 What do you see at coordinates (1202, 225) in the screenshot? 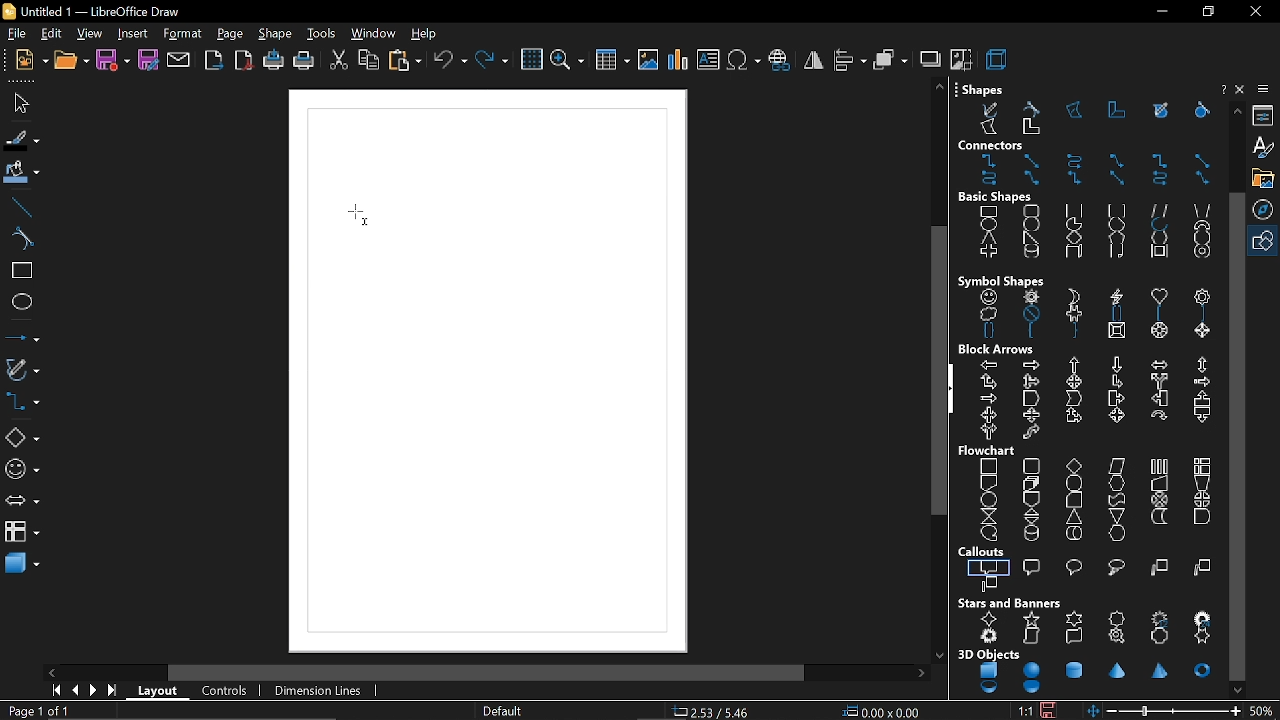
I see `block arc` at bounding box center [1202, 225].